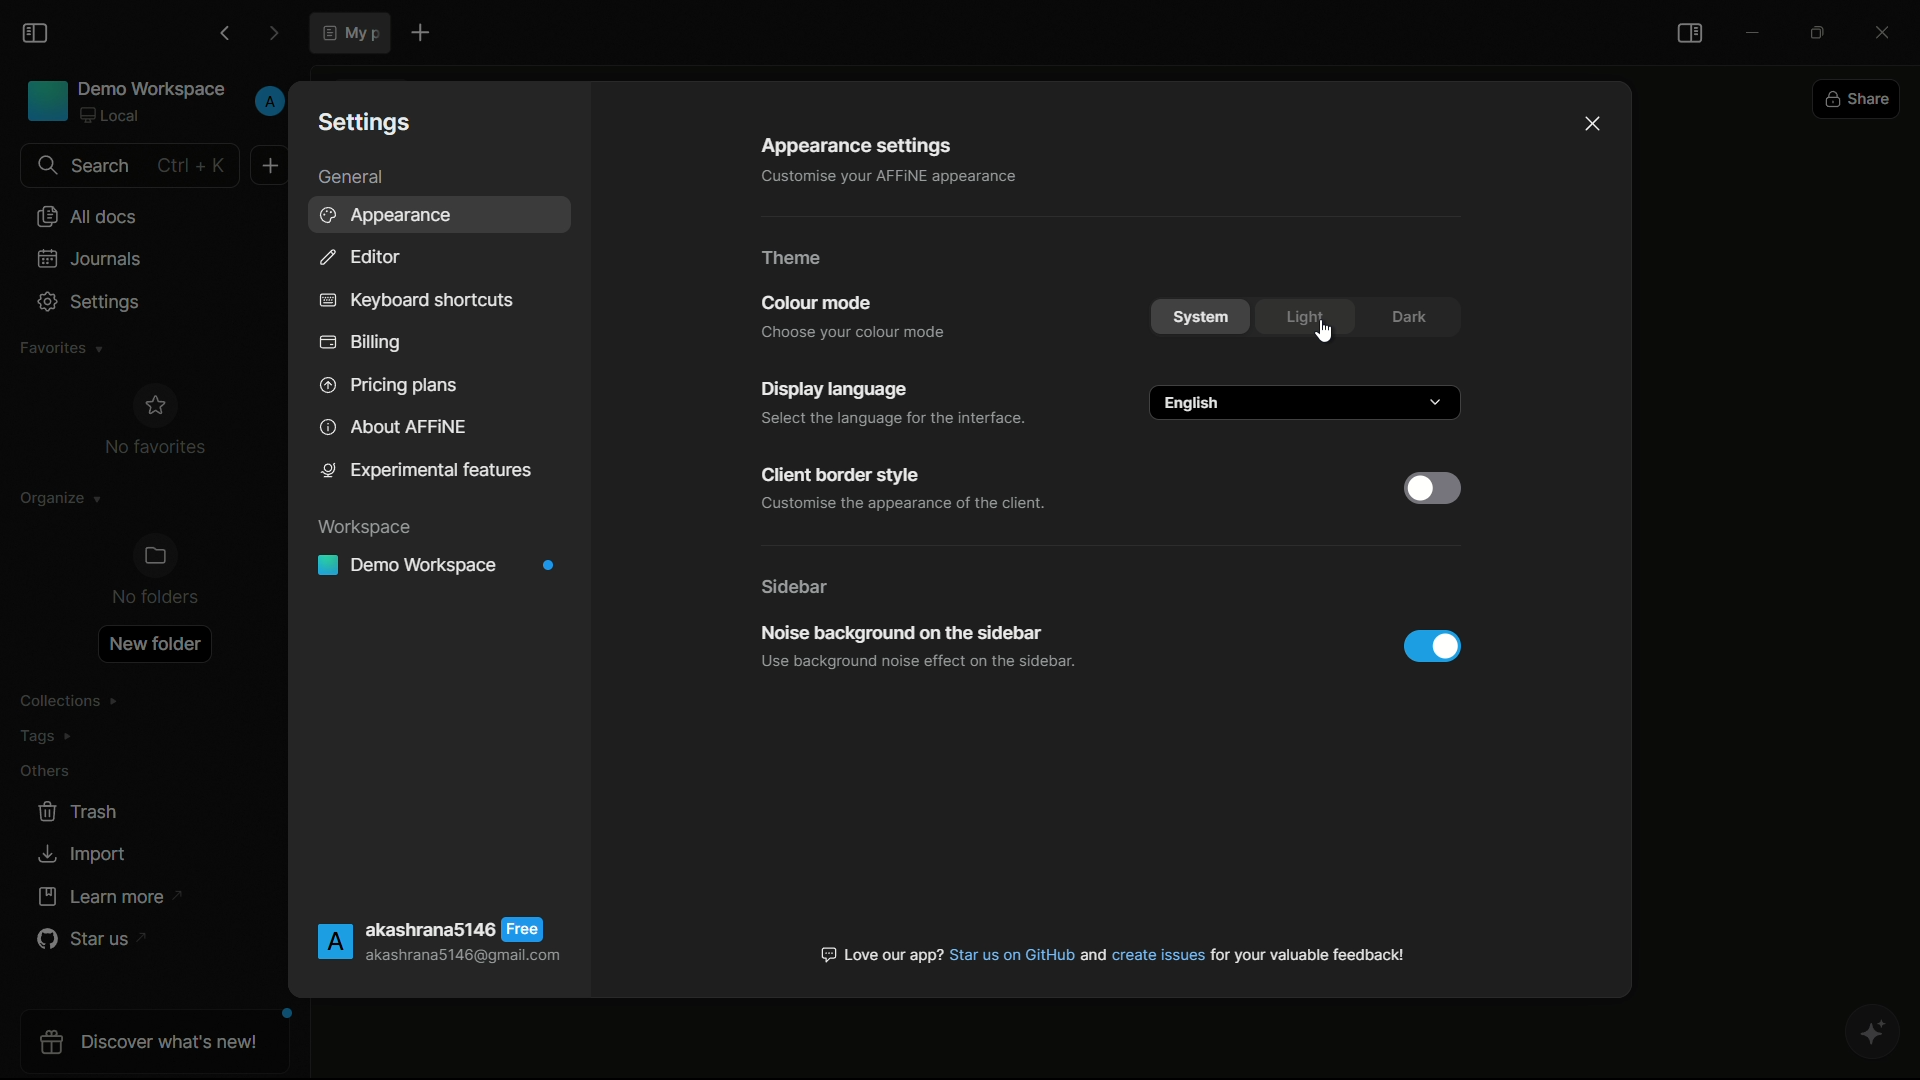 The width and height of the screenshot is (1920, 1080). Describe the element at coordinates (368, 120) in the screenshot. I see `Settings` at that location.